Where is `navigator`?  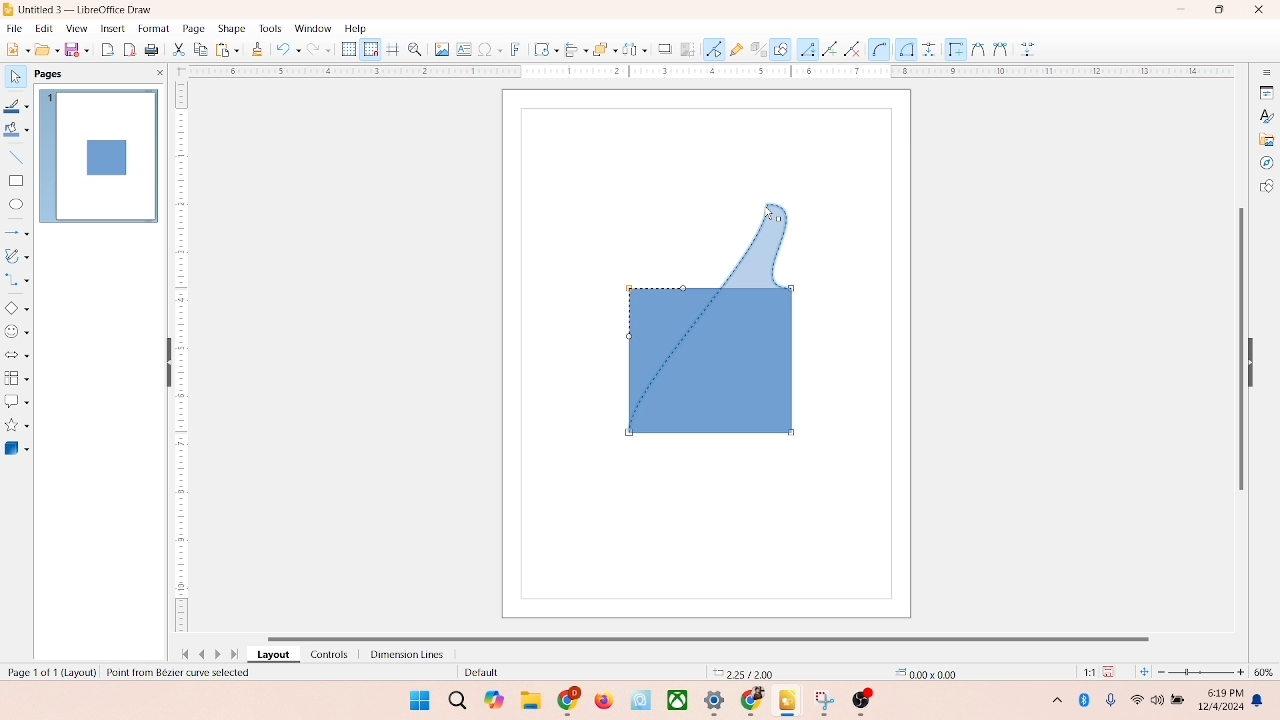 navigator is located at coordinates (1266, 163).